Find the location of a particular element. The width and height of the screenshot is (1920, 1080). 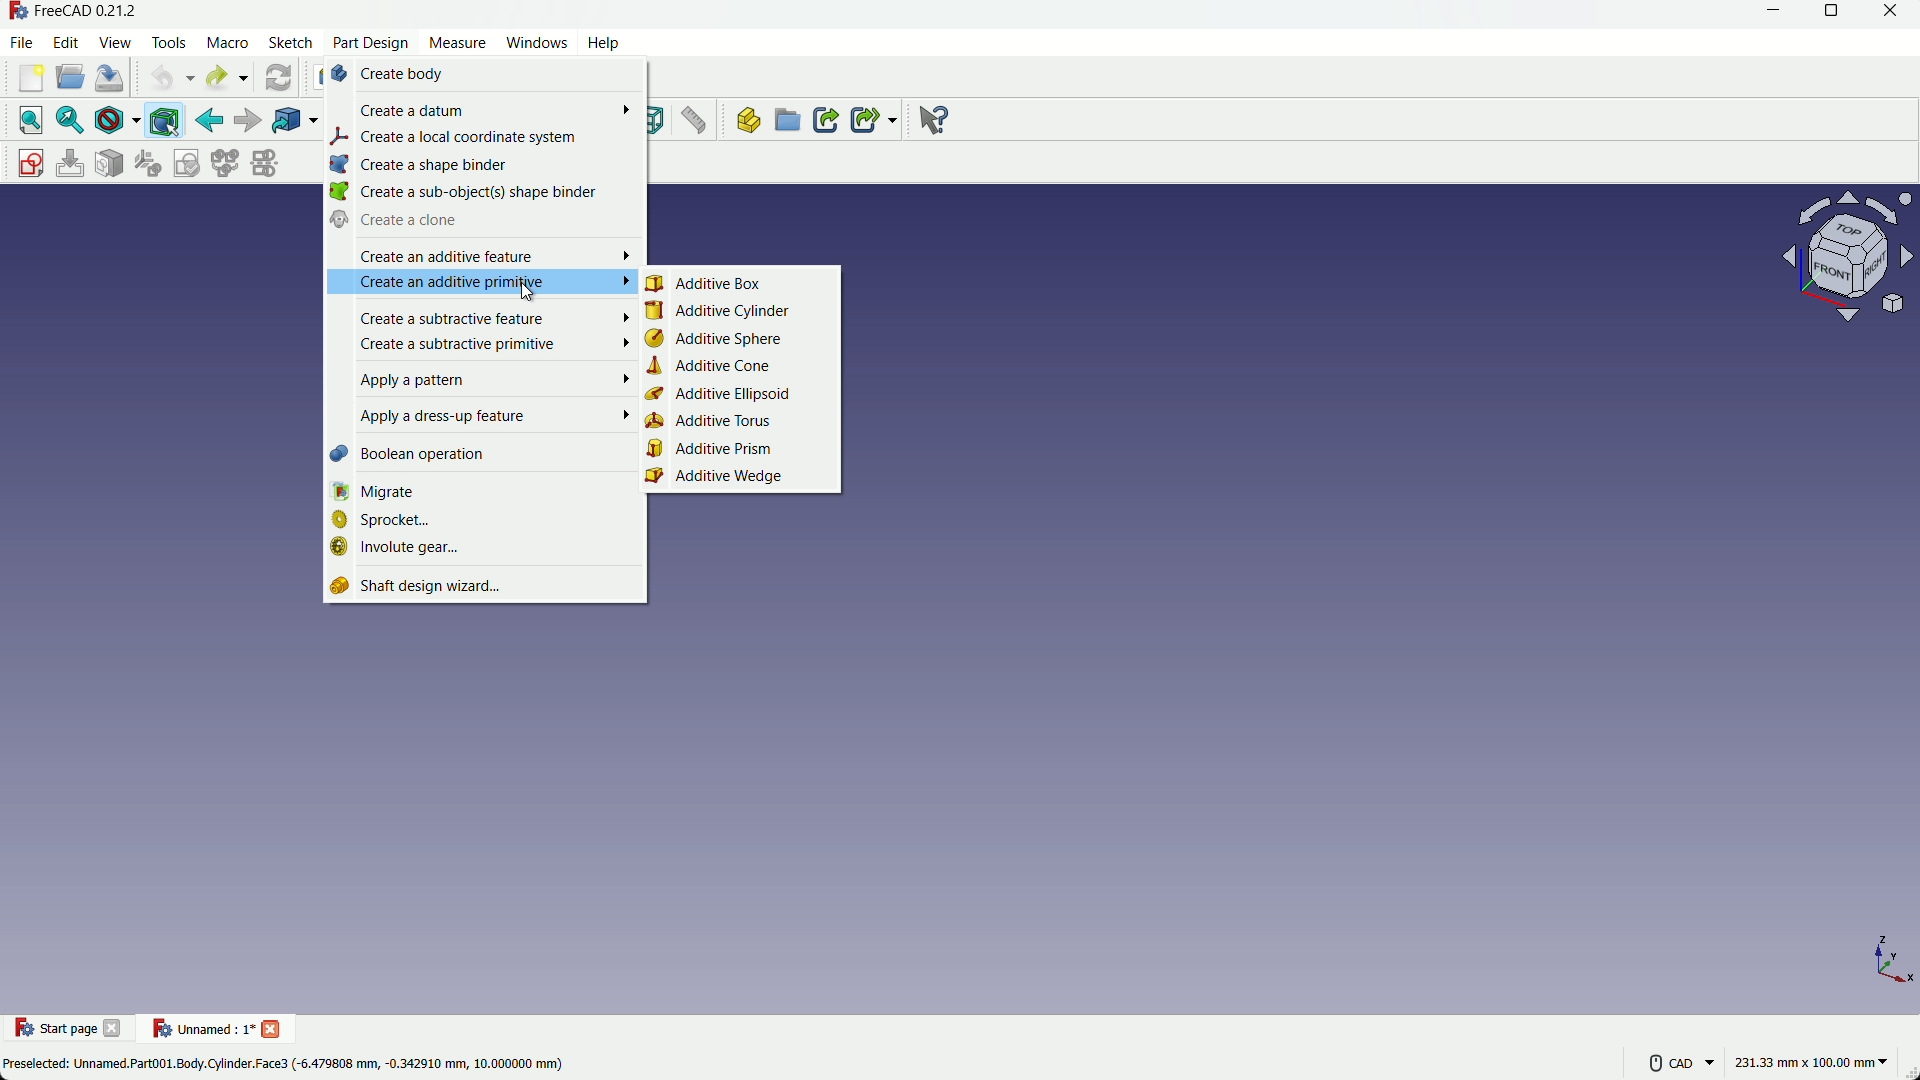

edit sketch is located at coordinates (71, 163).